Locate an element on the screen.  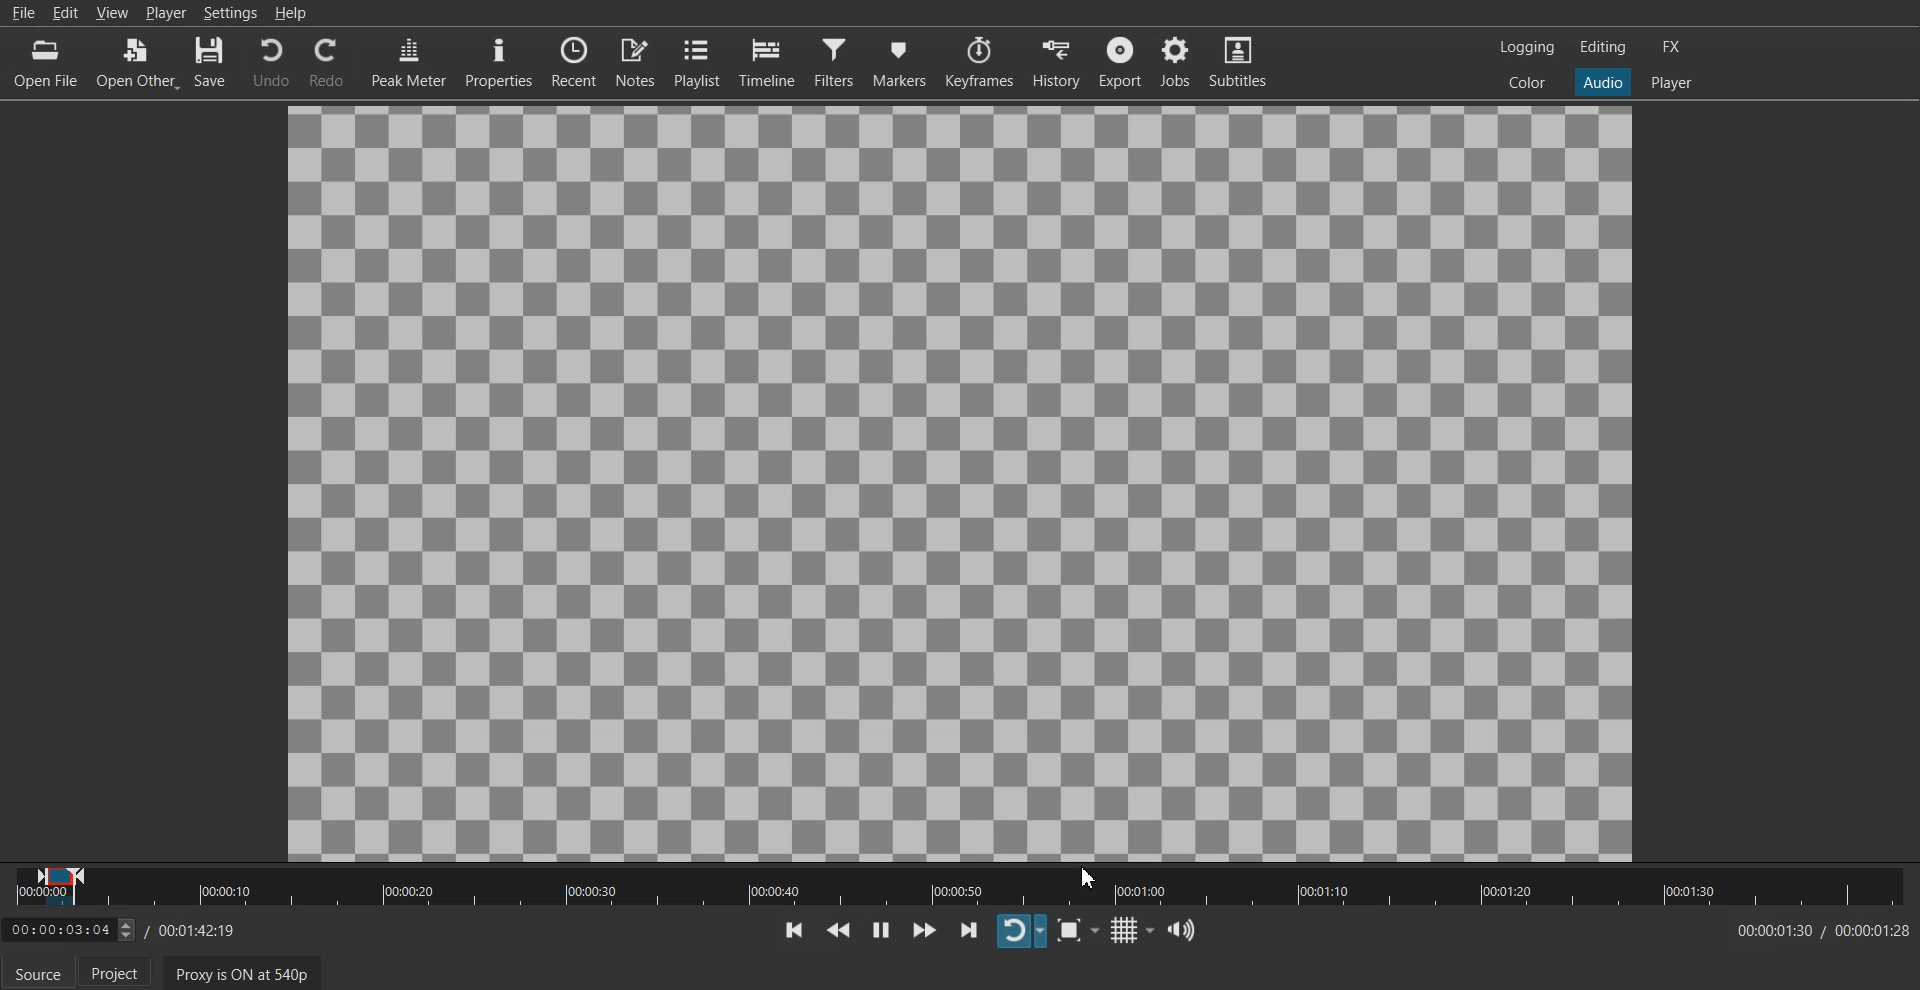
Redo is located at coordinates (327, 62).